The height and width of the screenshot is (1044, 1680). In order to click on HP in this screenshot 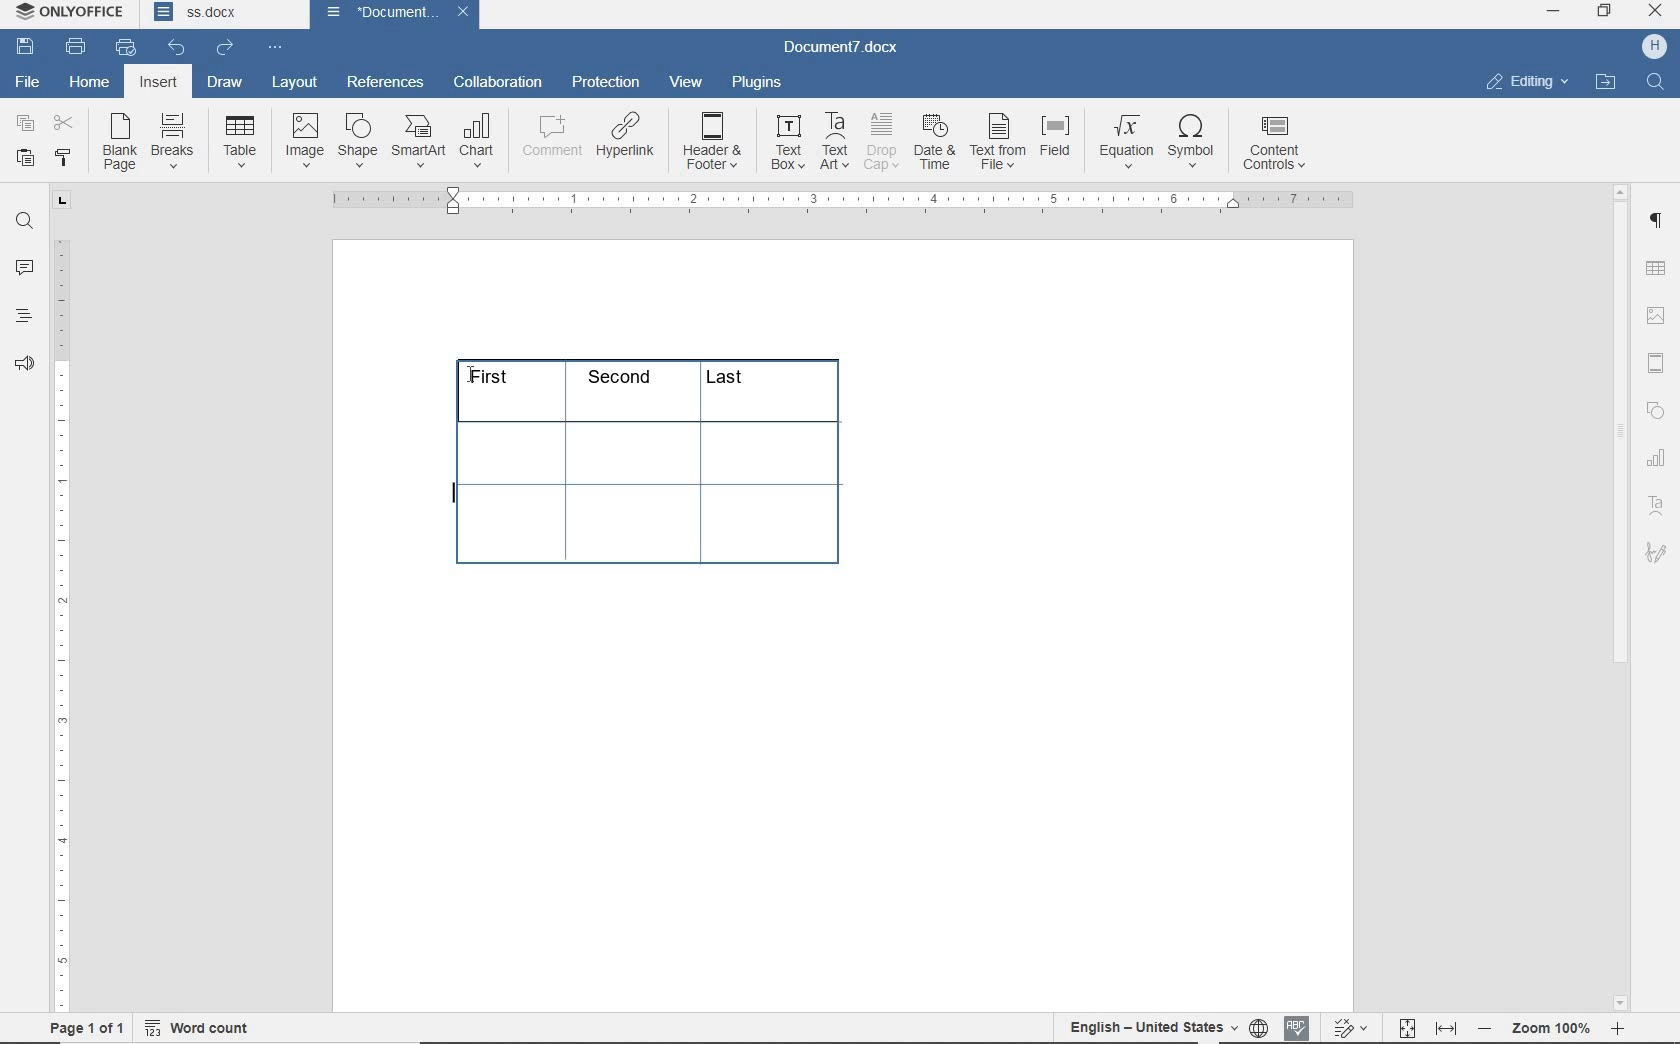, I will do `click(1652, 46)`.